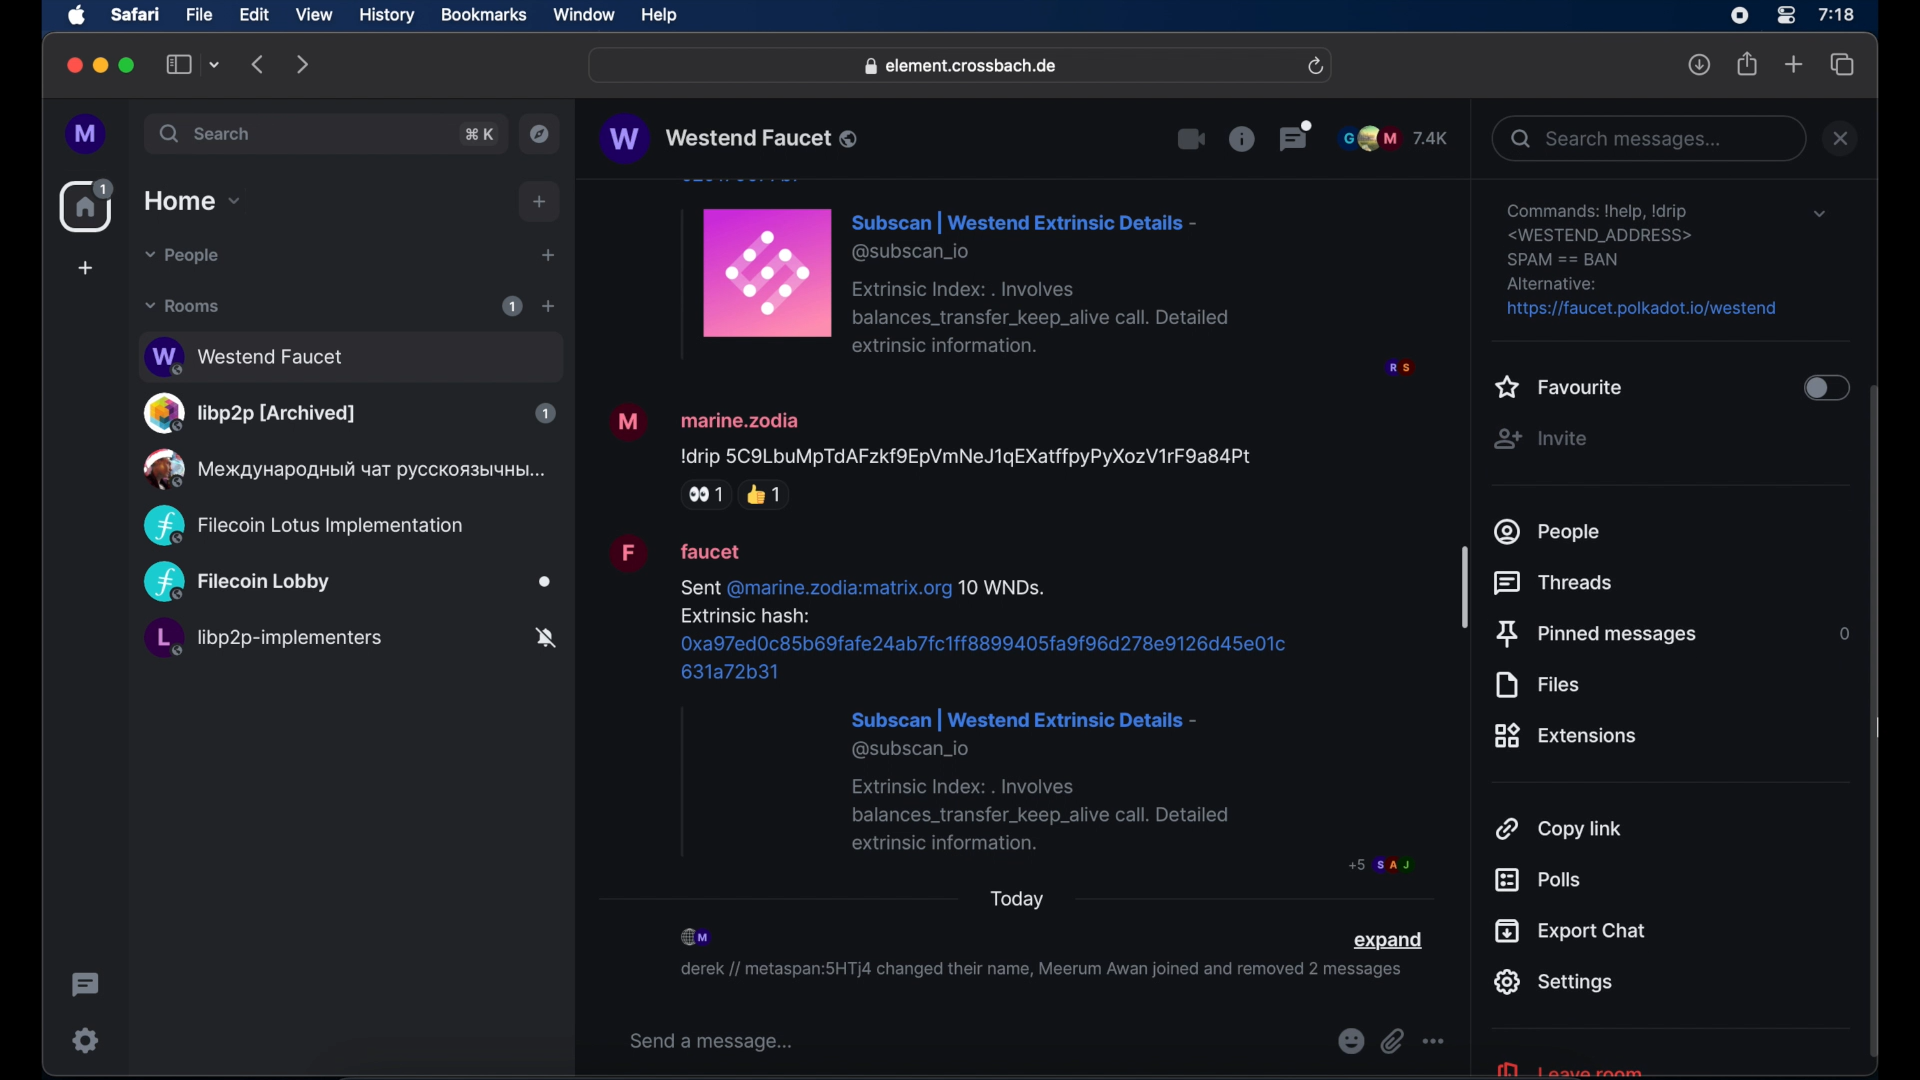 The height and width of the screenshot is (1080, 1920). Describe the element at coordinates (1560, 389) in the screenshot. I see `favorite` at that location.